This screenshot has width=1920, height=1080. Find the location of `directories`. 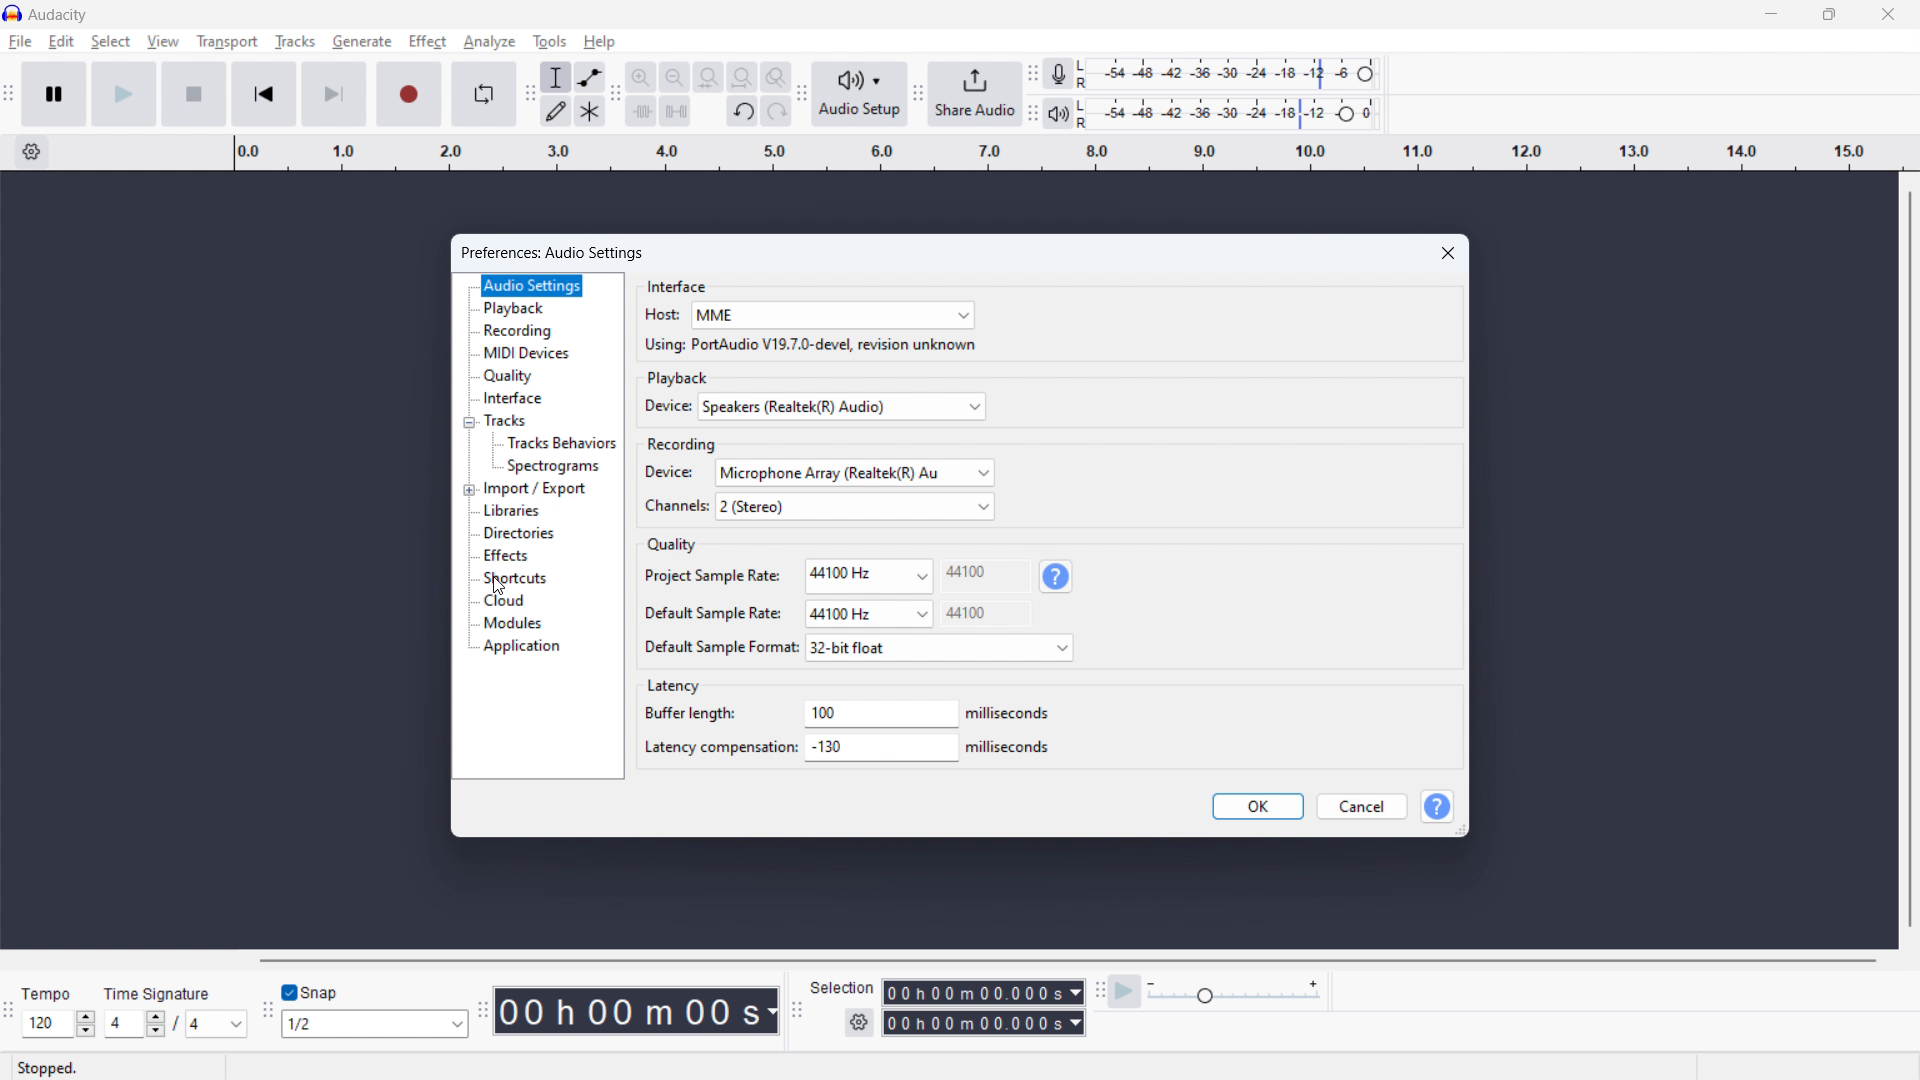

directories is located at coordinates (523, 533).